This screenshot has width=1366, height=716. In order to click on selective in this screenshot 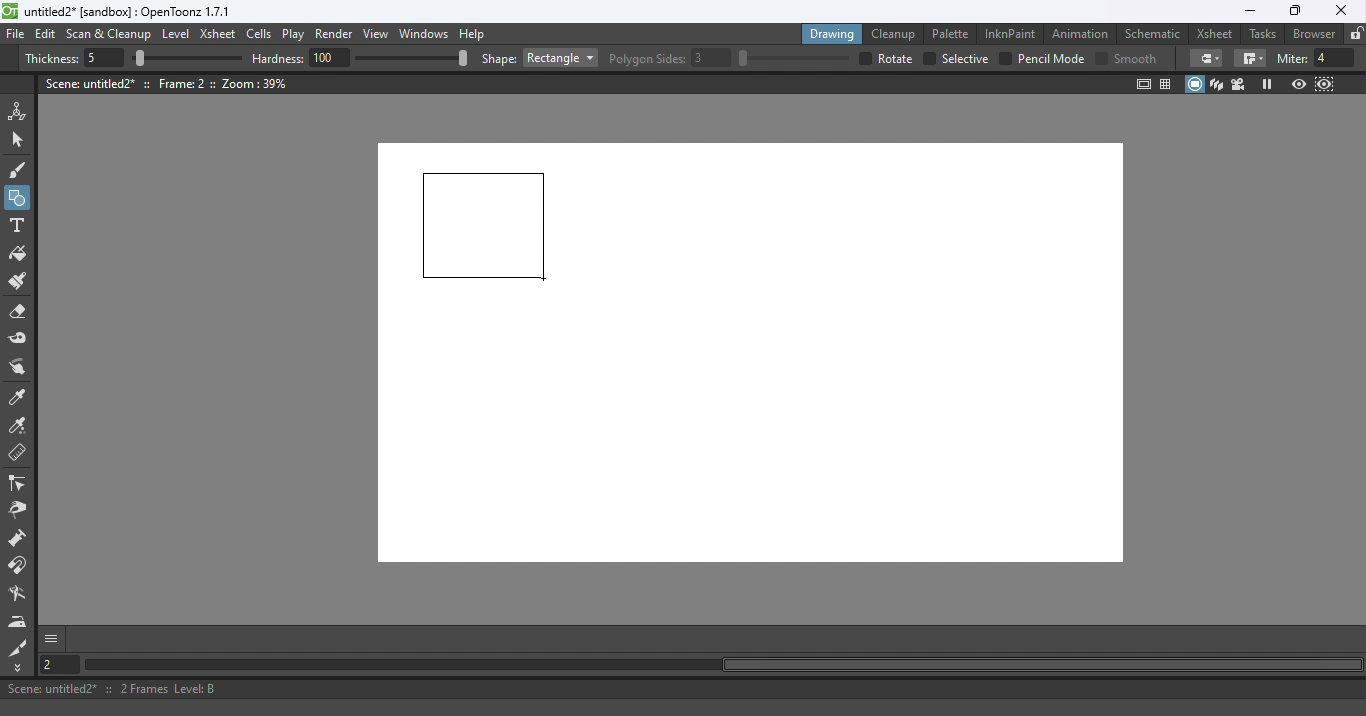, I will do `click(965, 59)`.